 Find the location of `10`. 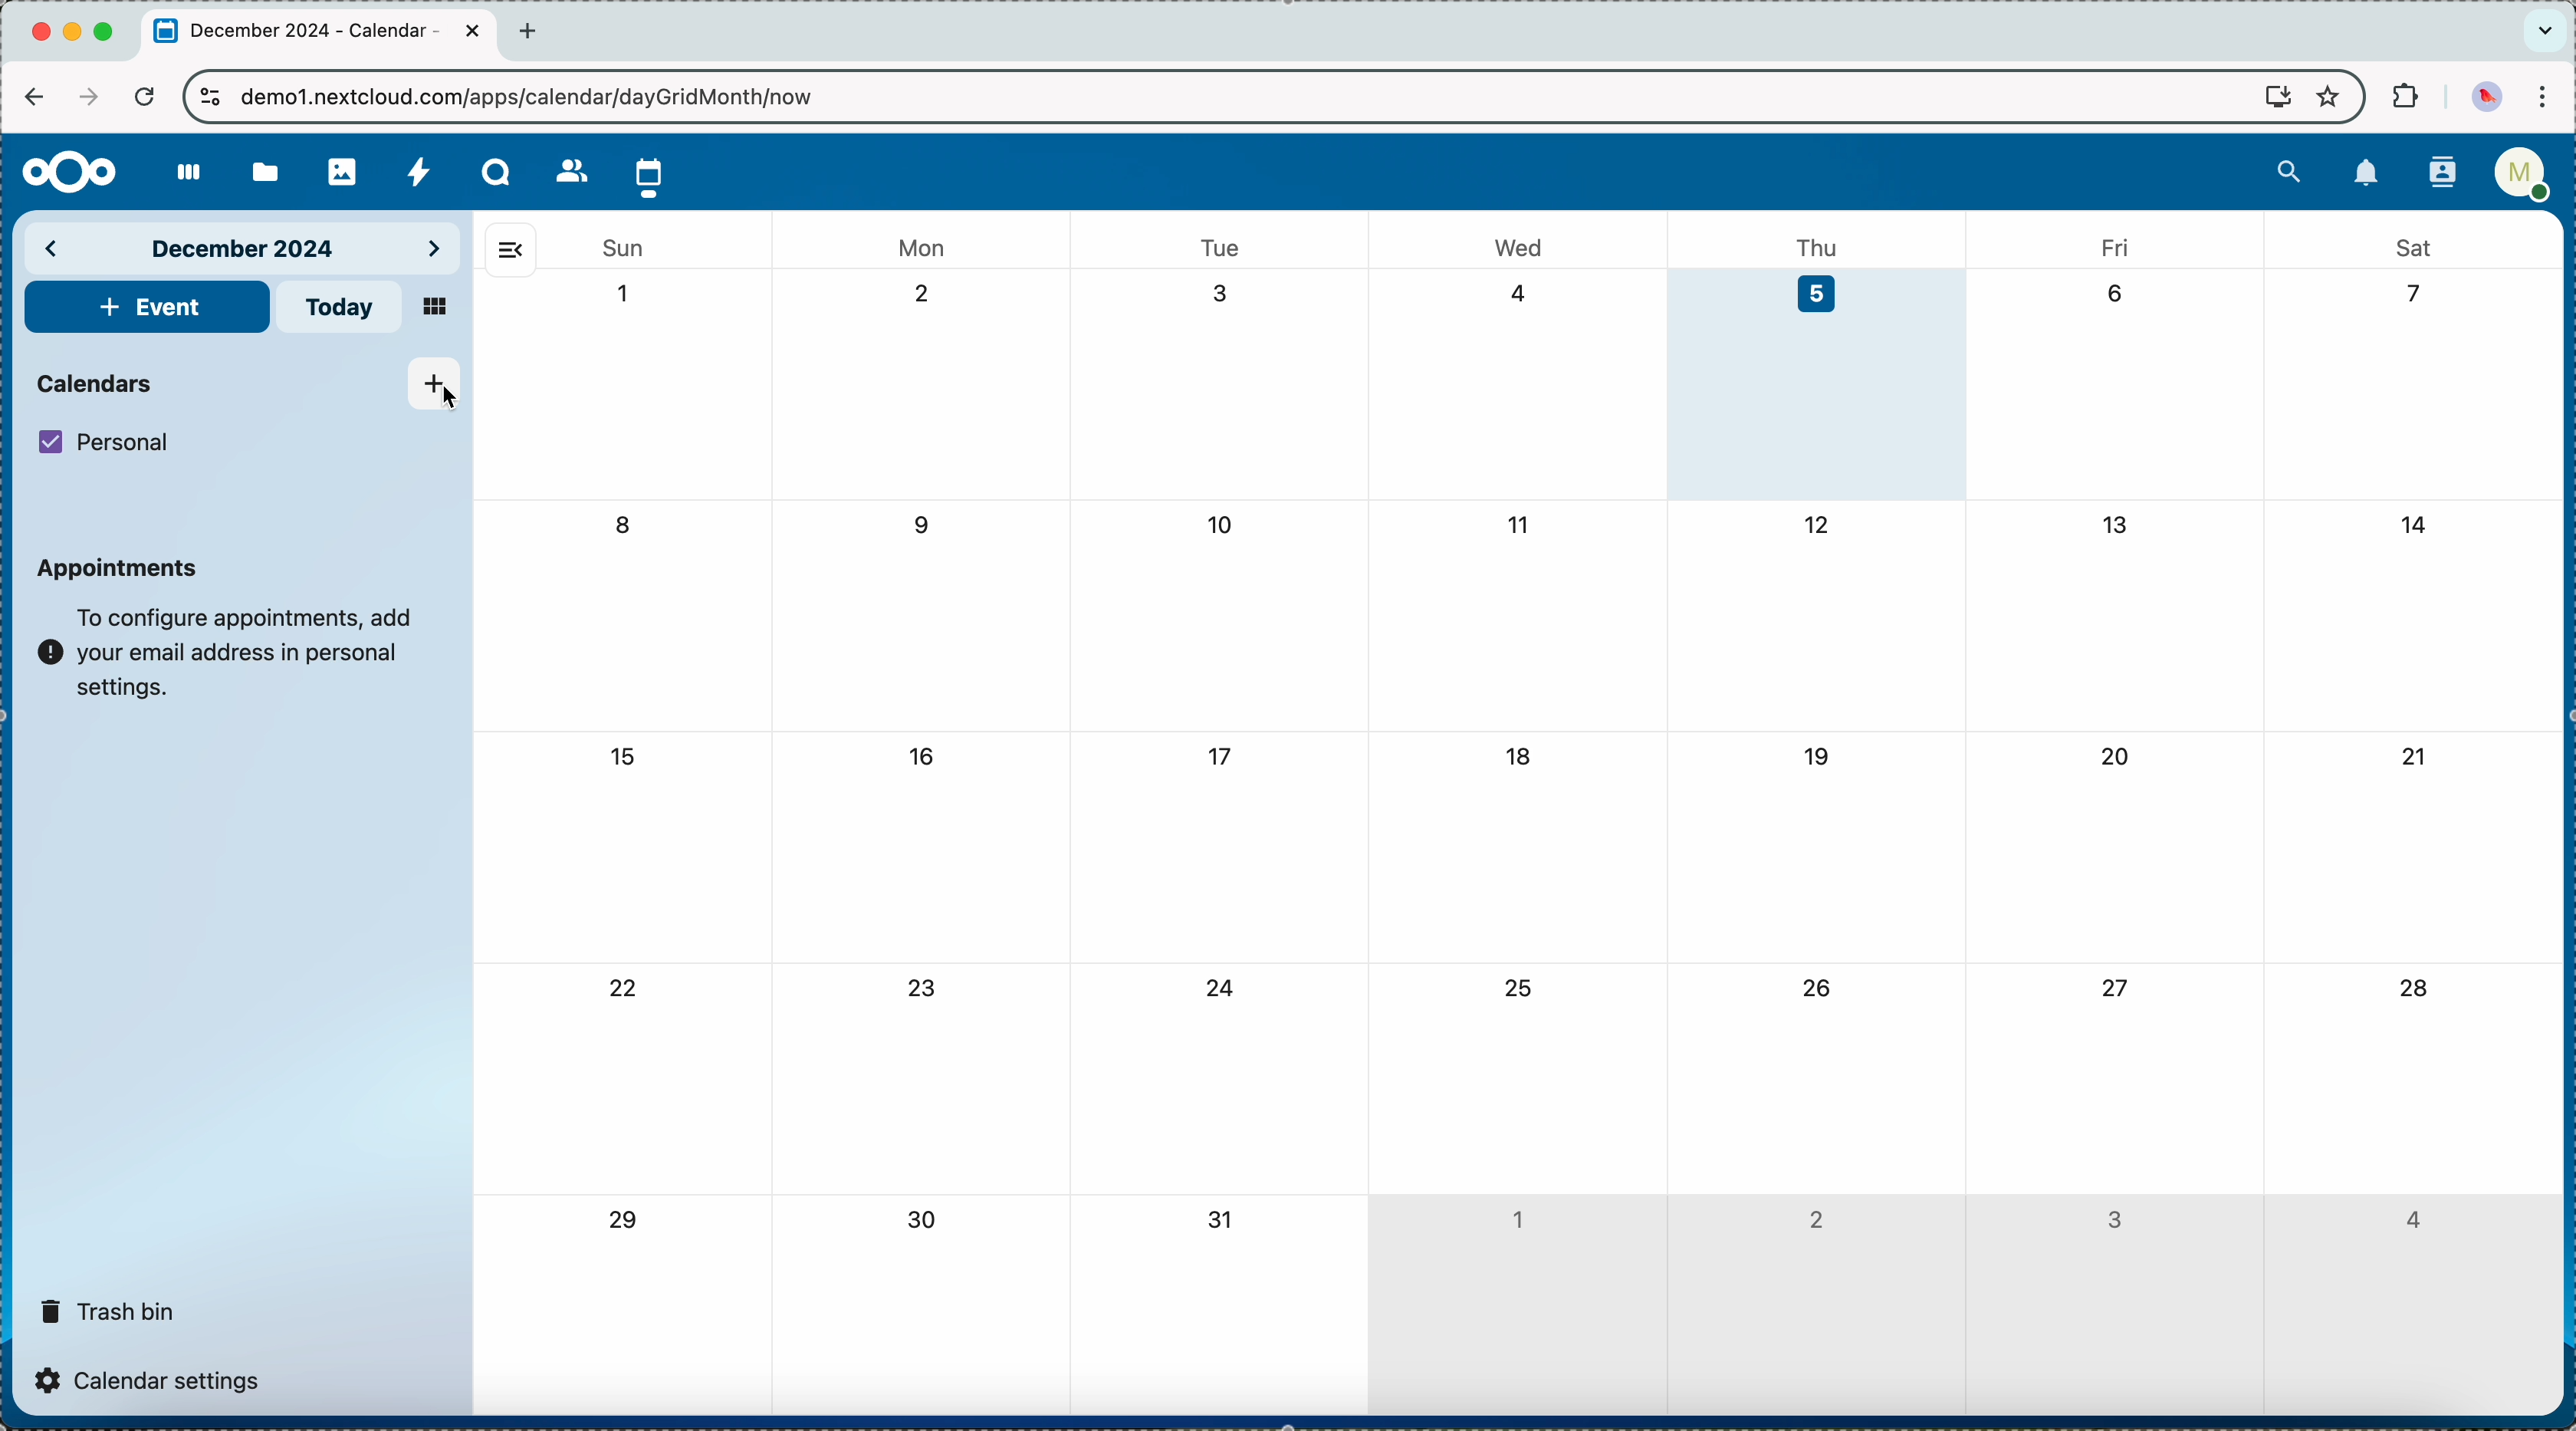

10 is located at coordinates (1223, 527).